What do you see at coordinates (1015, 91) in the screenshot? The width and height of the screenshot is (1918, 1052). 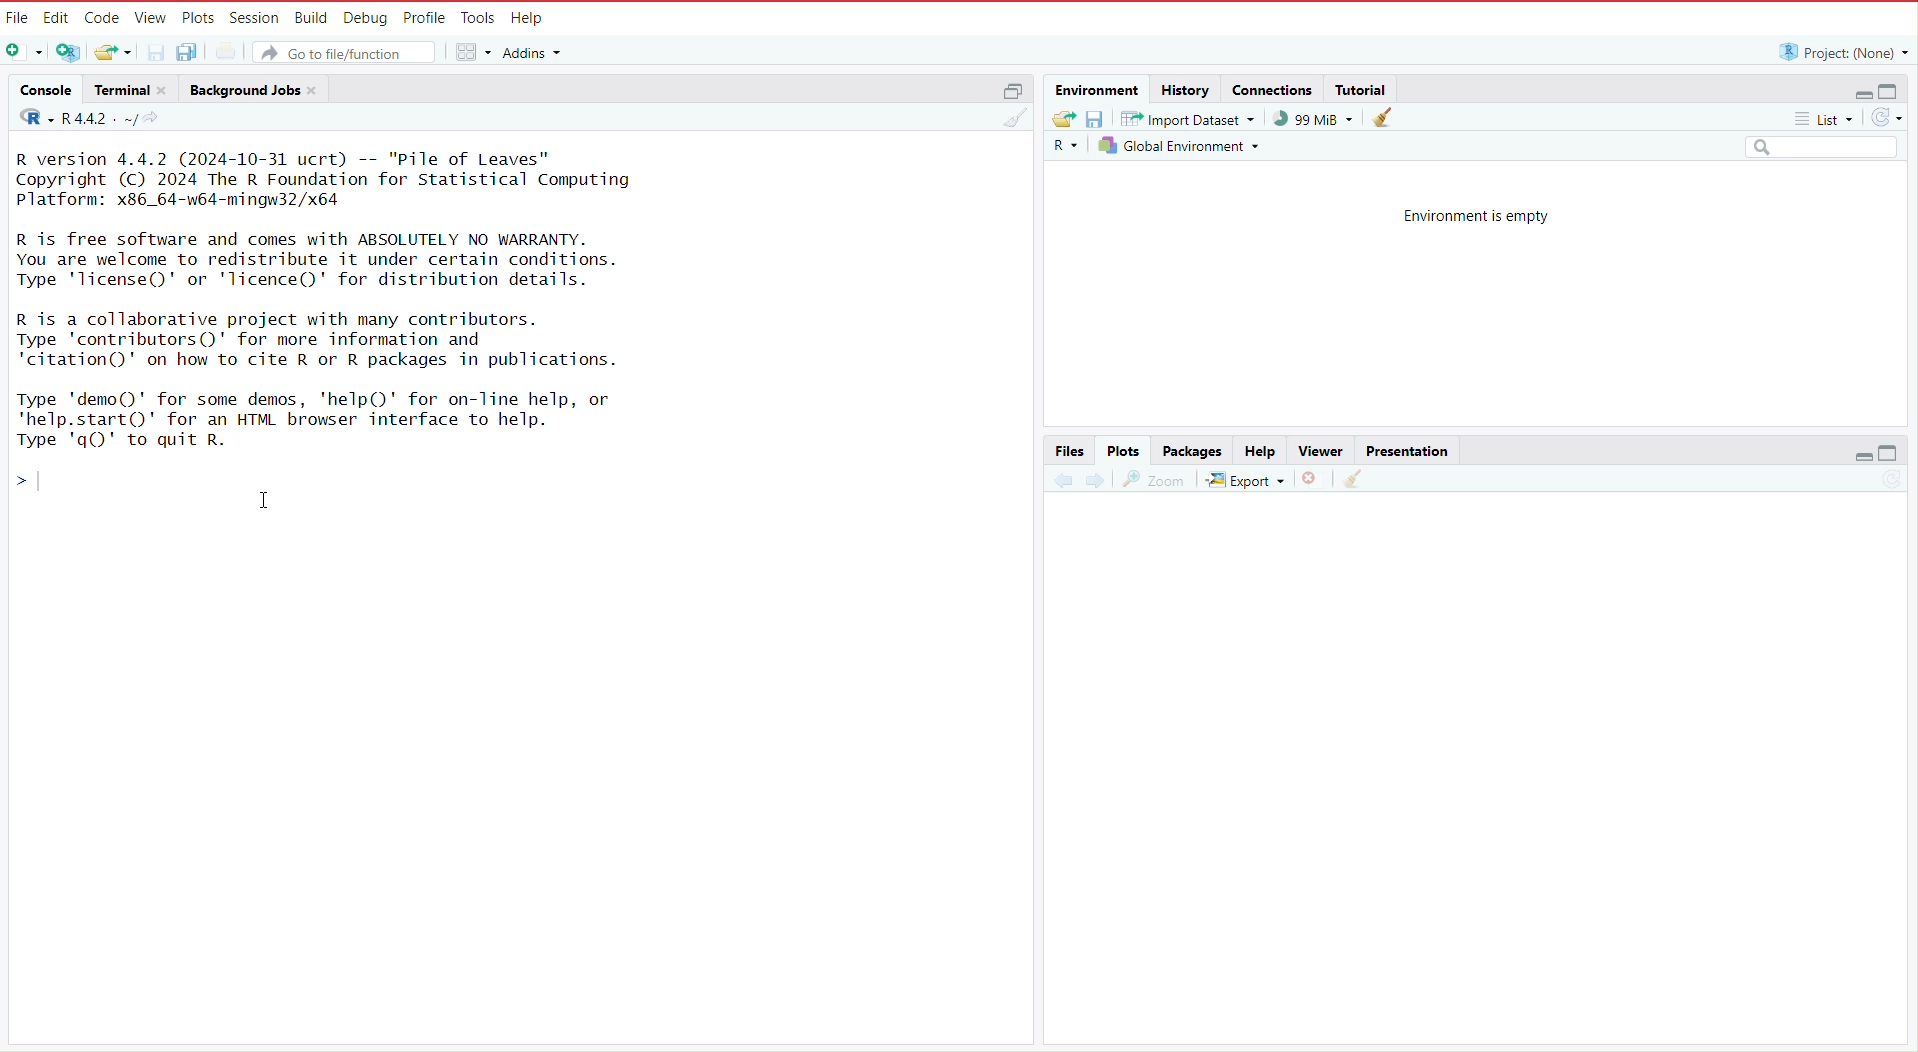 I see `maximize` at bounding box center [1015, 91].